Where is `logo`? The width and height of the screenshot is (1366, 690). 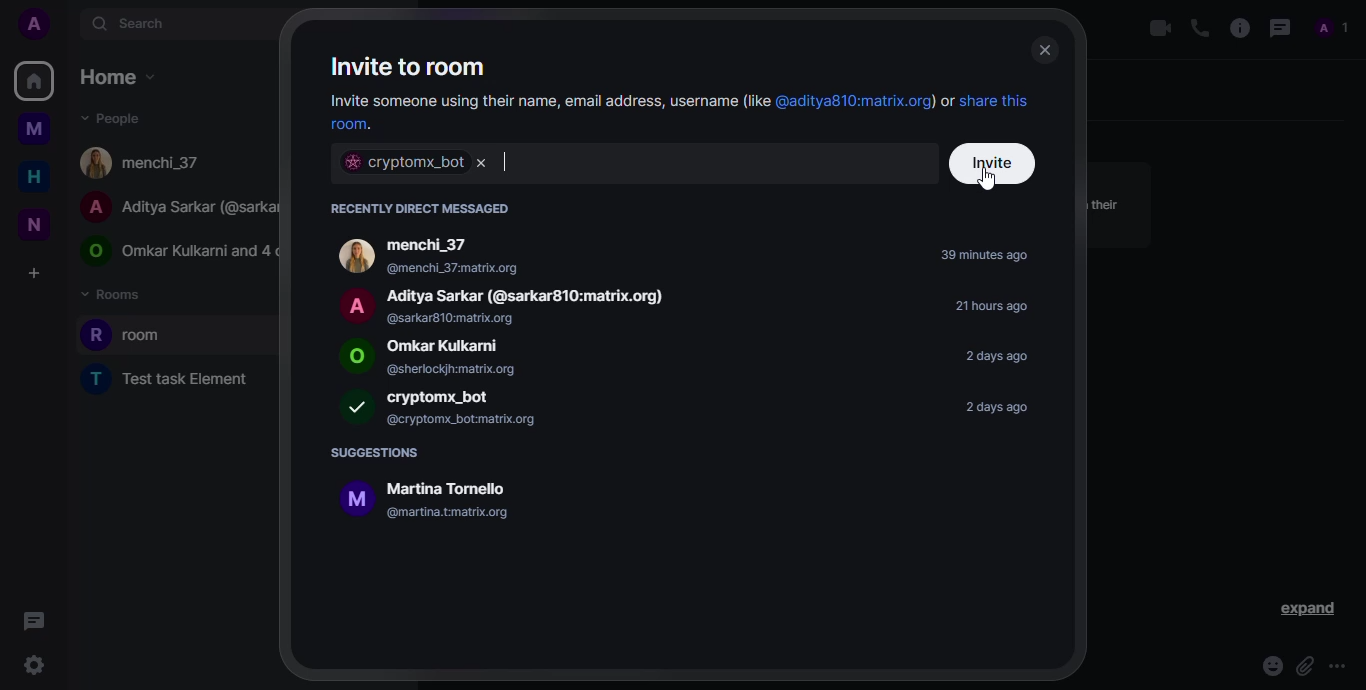 logo is located at coordinates (352, 254).